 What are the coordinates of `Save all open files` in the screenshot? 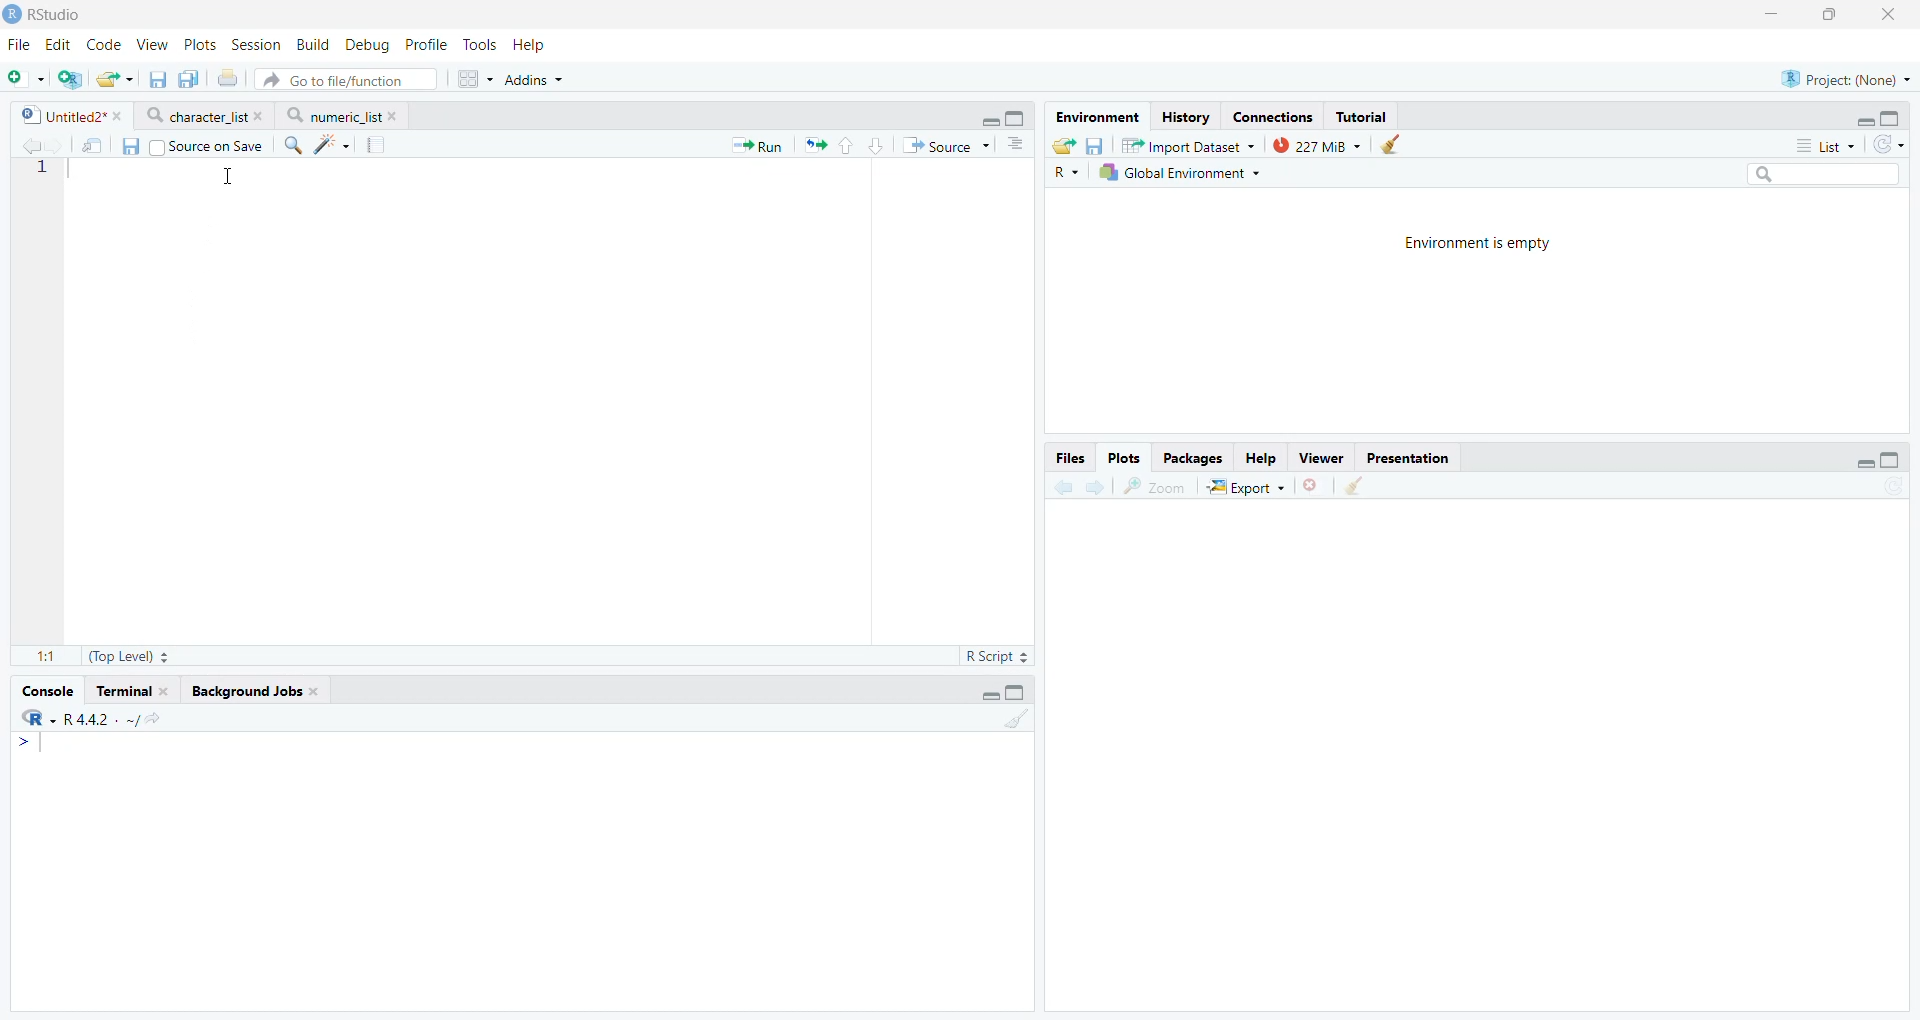 It's located at (185, 79).